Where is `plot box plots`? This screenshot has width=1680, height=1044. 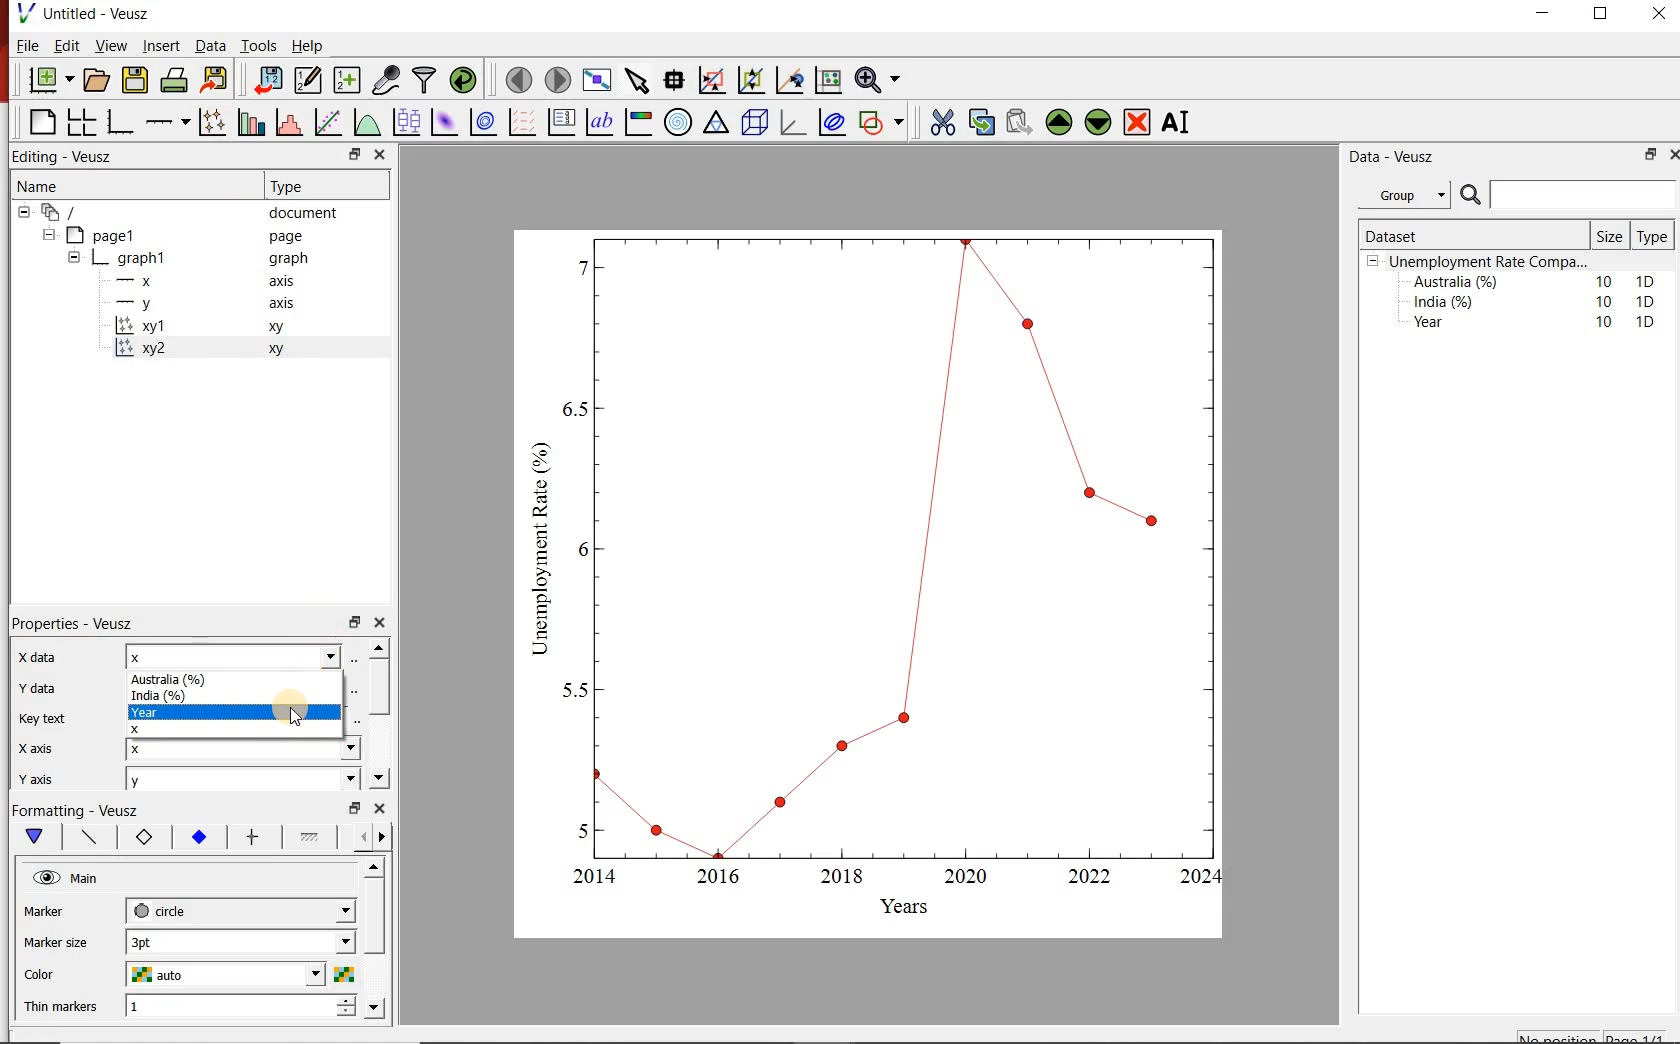
plot box plots is located at coordinates (407, 121).